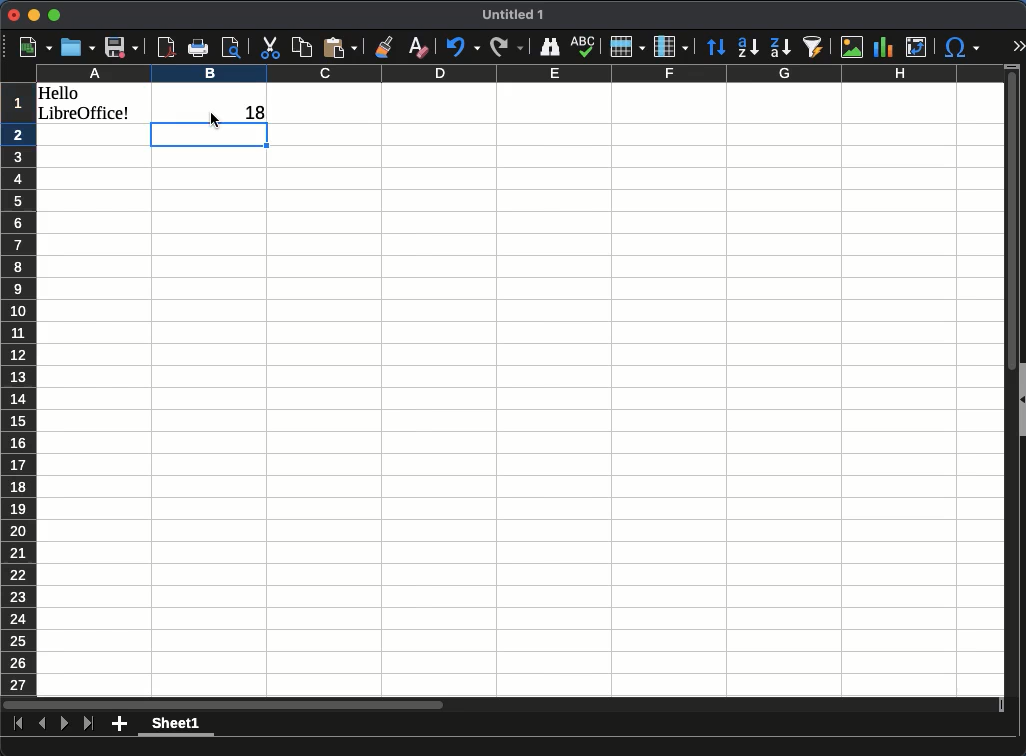 This screenshot has width=1026, height=756. I want to click on untitled 1, so click(514, 16).